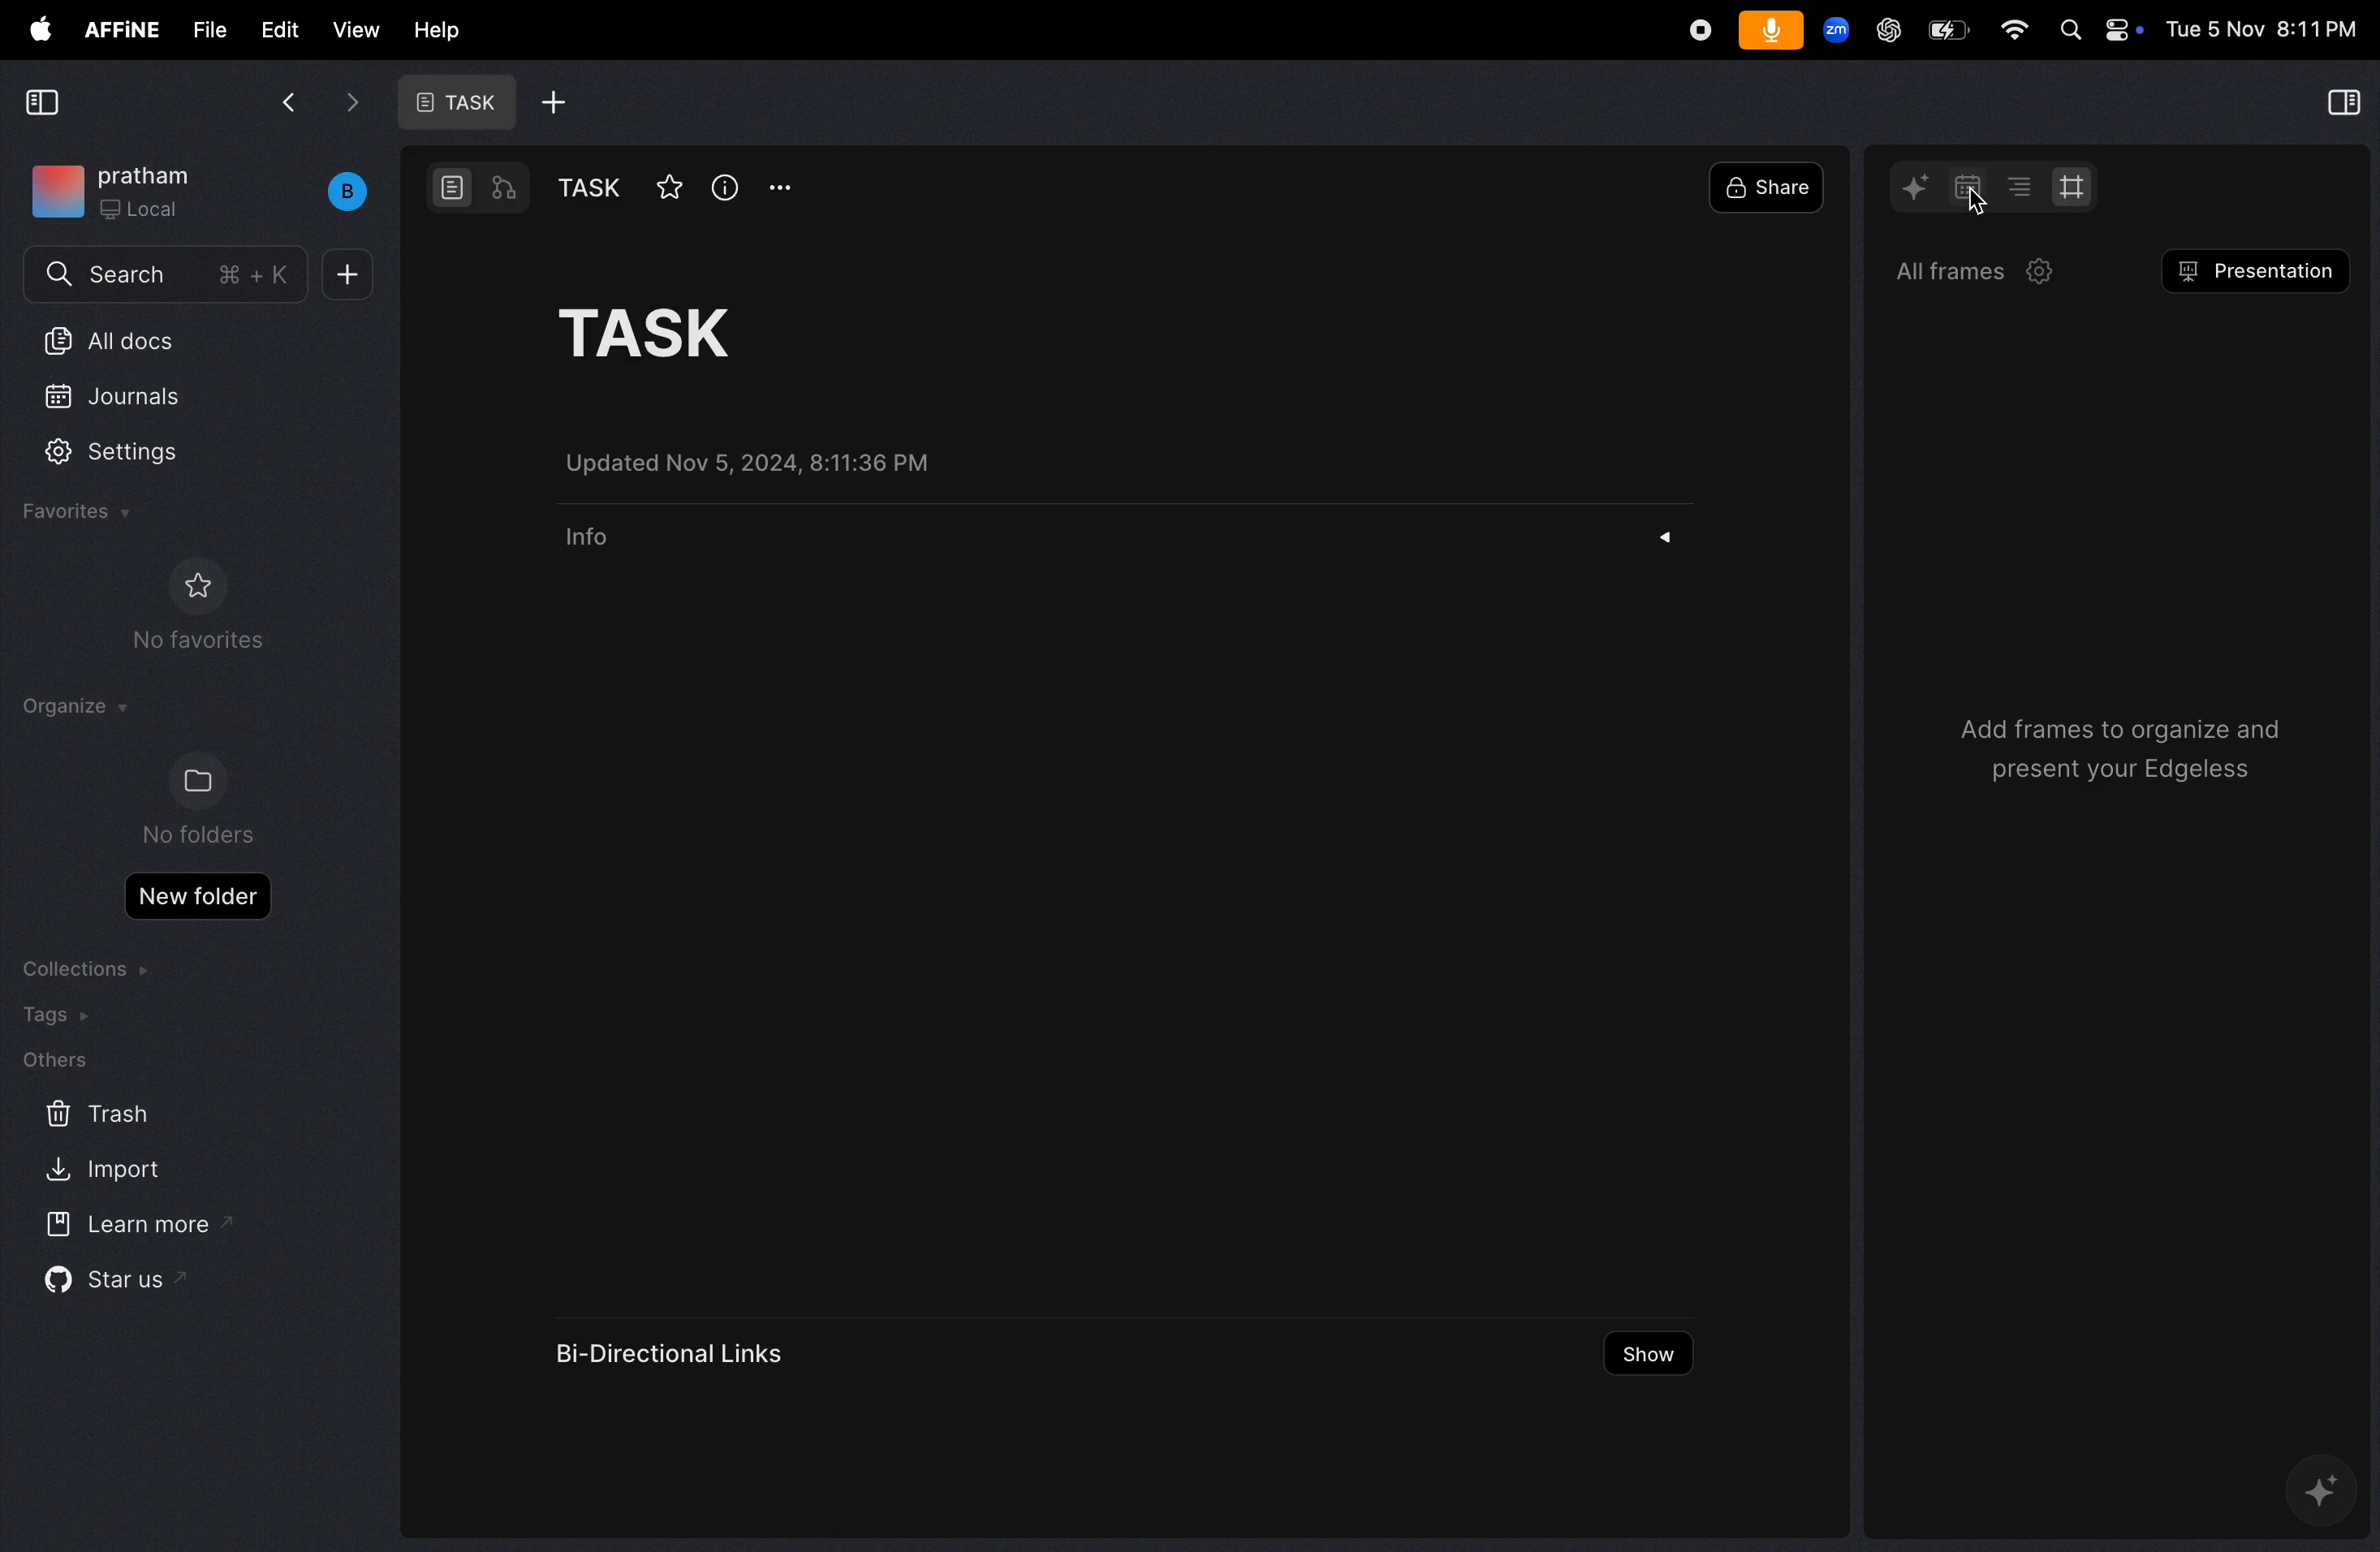 The width and height of the screenshot is (2380, 1552). Describe the element at coordinates (2015, 186) in the screenshot. I see `list` at that location.